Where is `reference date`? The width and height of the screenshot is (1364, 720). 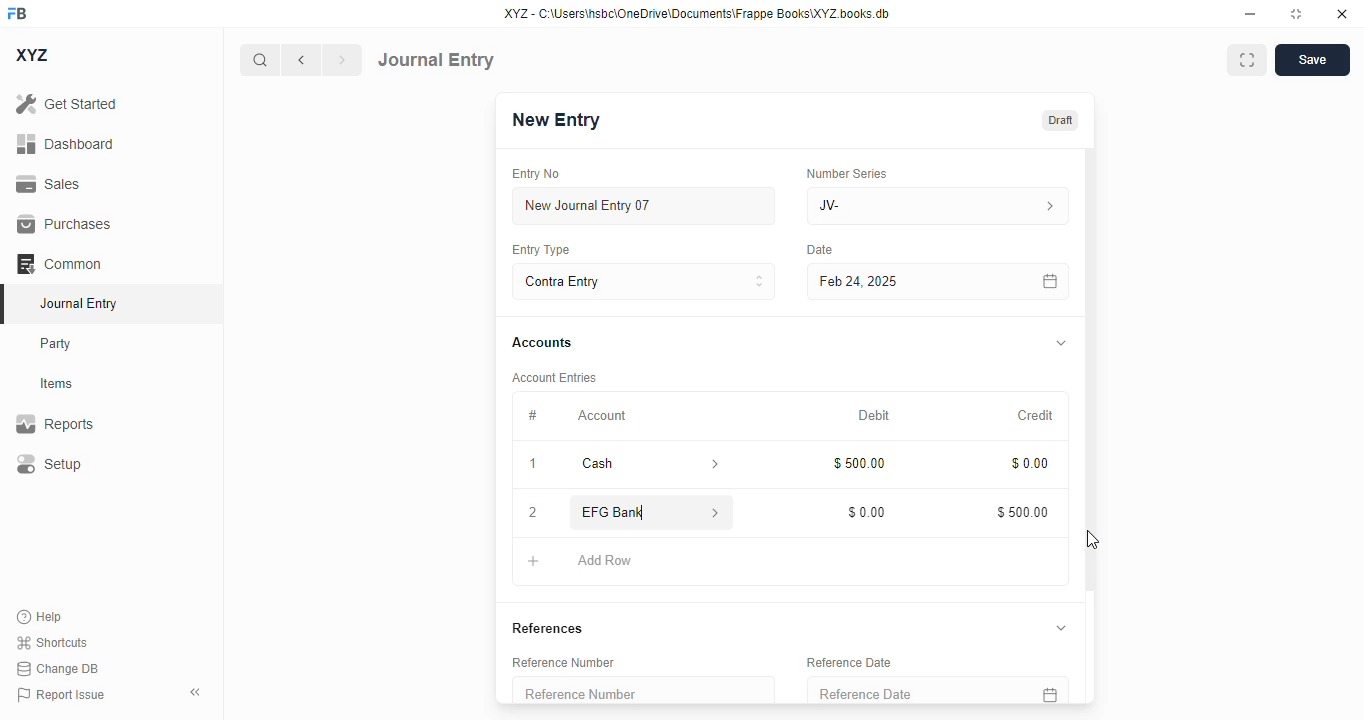
reference date is located at coordinates (850, 662).